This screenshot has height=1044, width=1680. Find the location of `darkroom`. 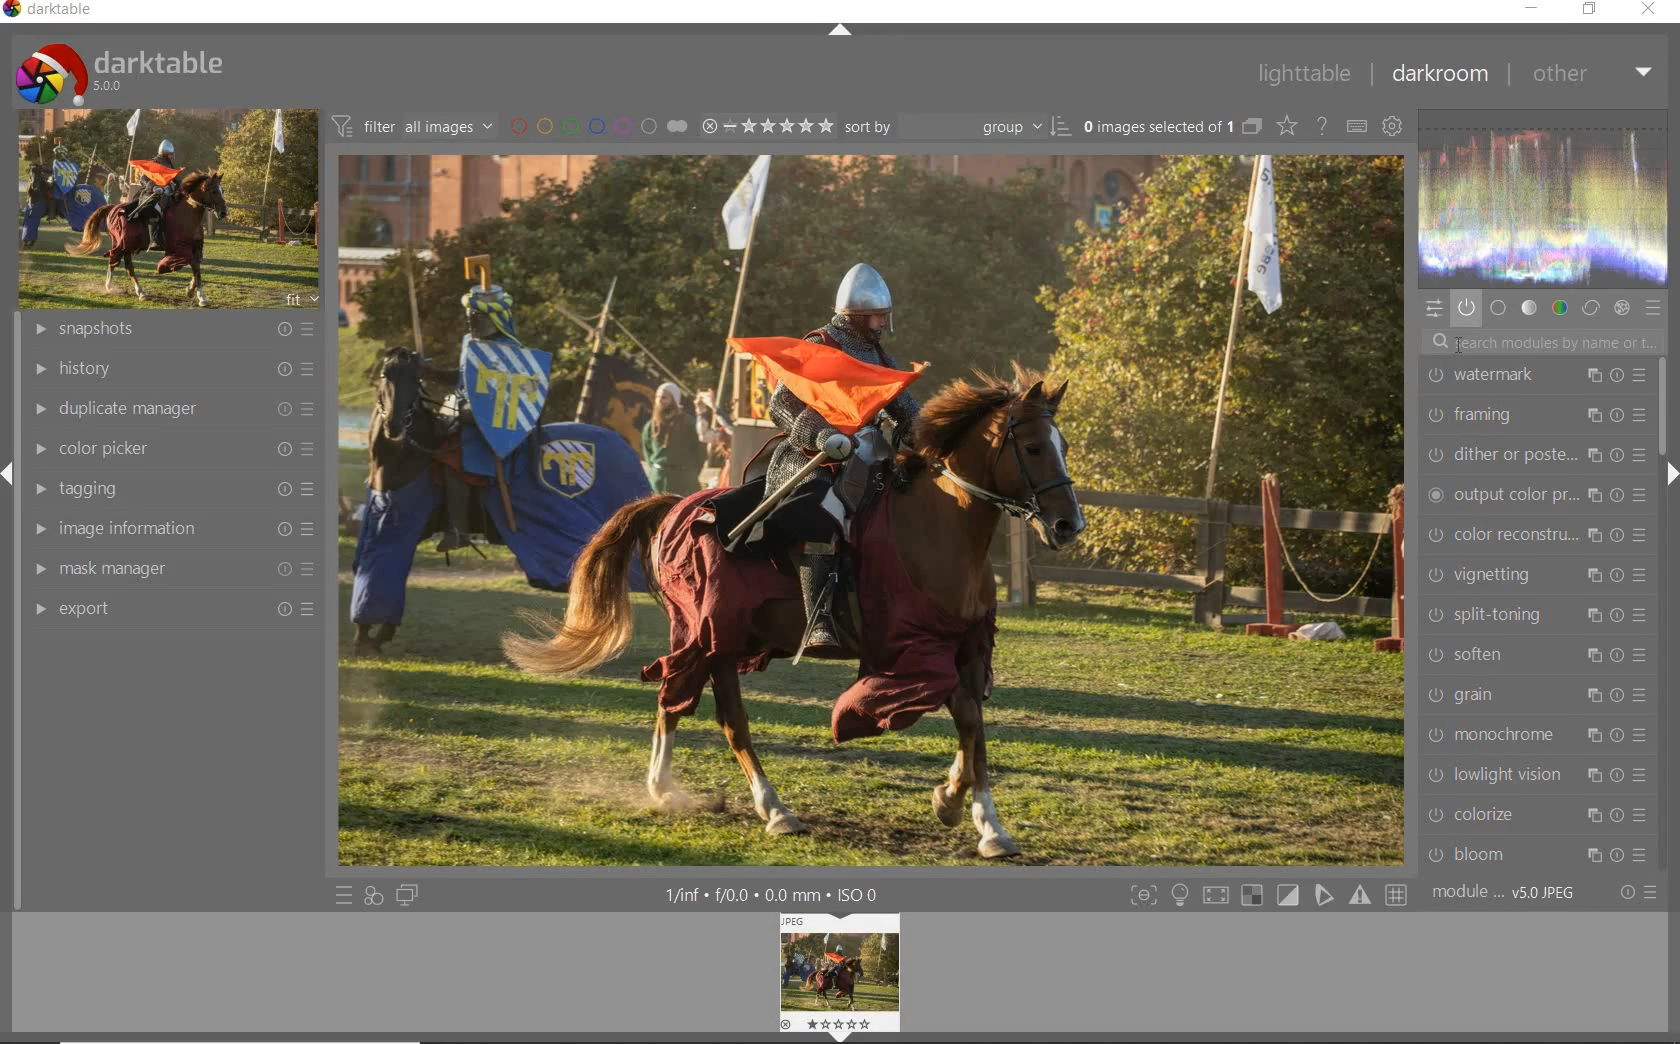

darkroom is located at coordinates (1438, 77).